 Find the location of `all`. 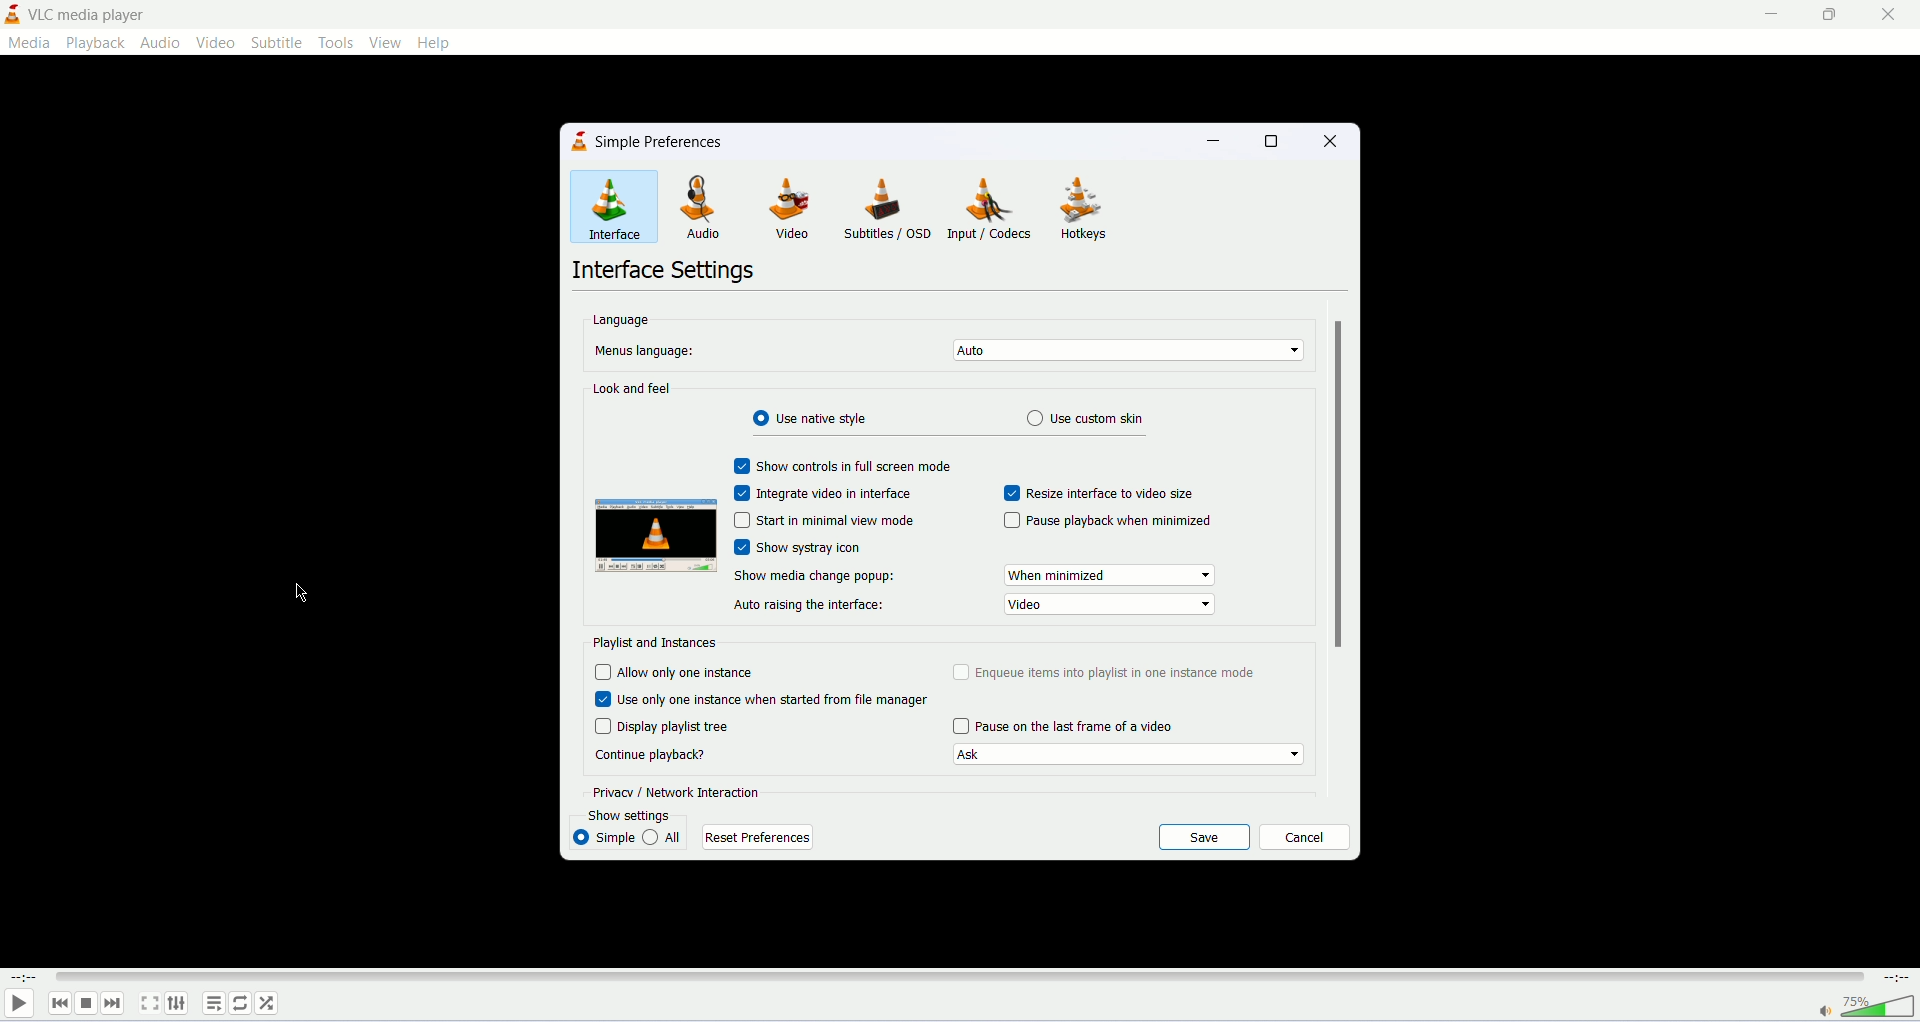

all is located at coordinates (665, 838).